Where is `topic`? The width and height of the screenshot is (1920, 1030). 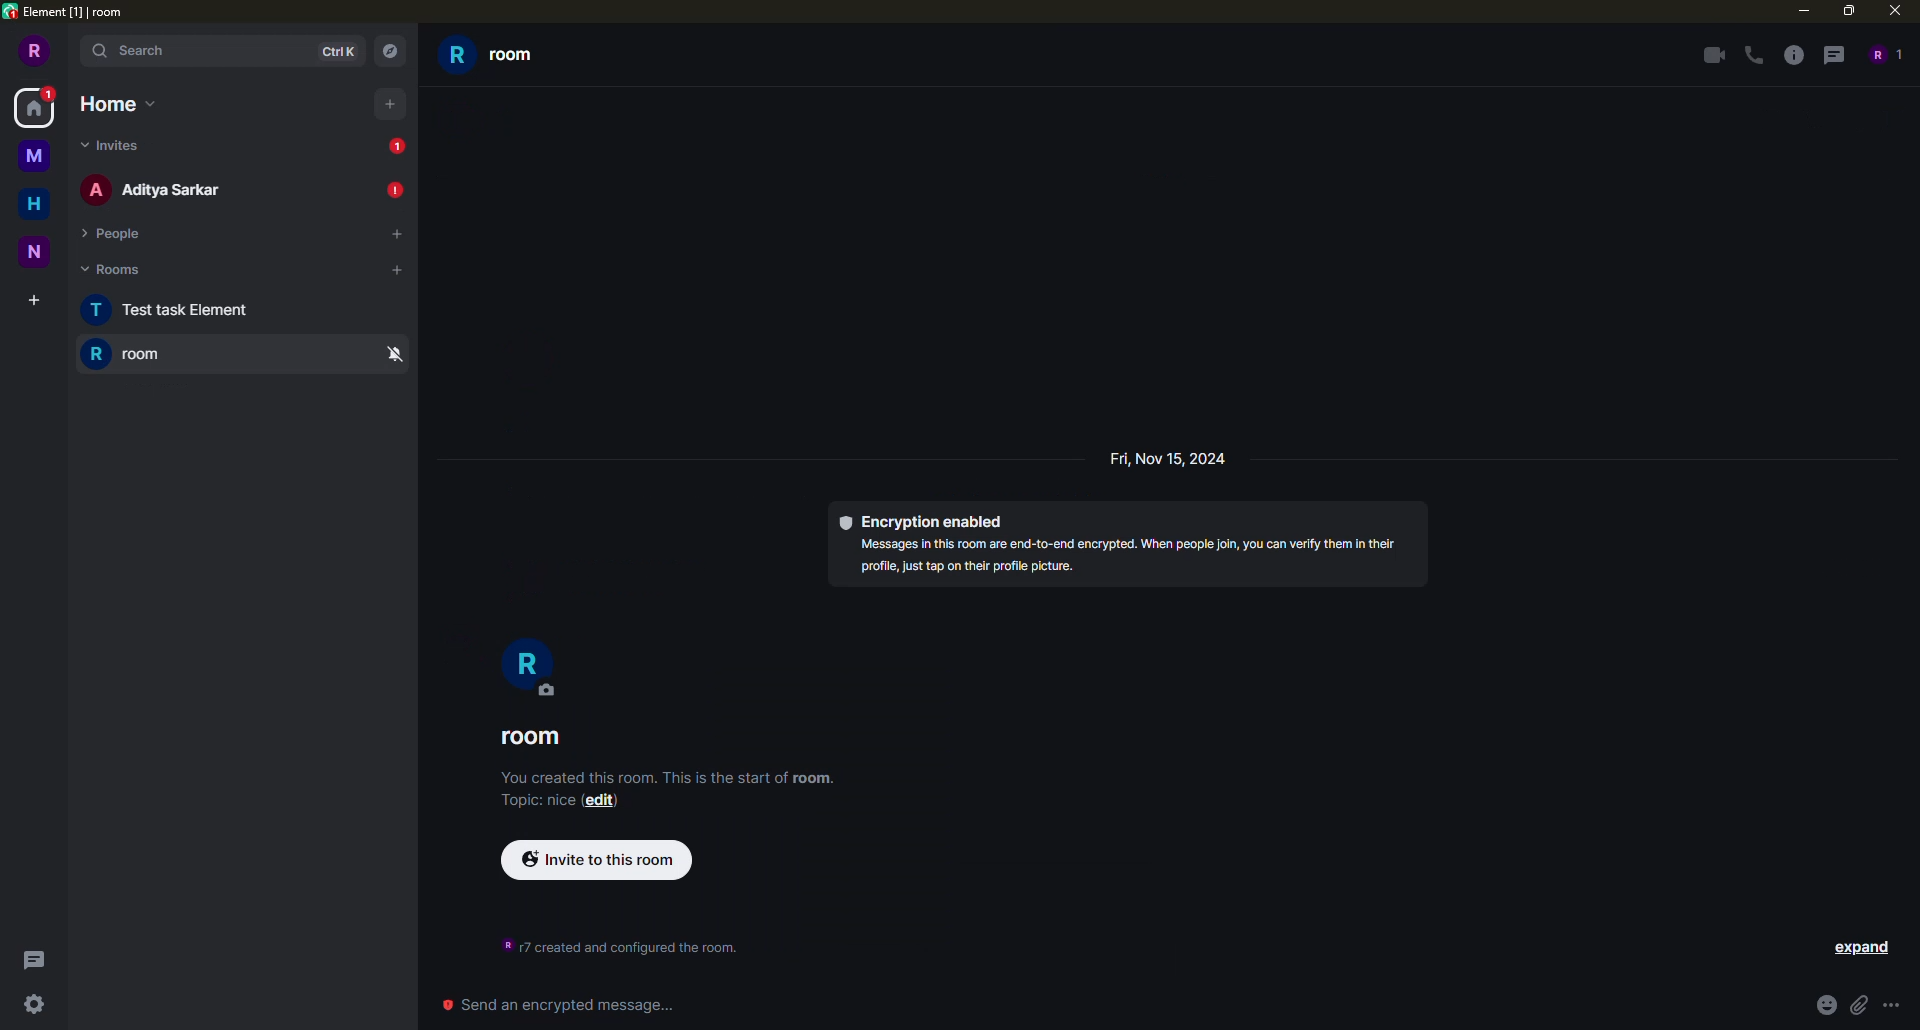
topic is located at coordinates (534, 800).